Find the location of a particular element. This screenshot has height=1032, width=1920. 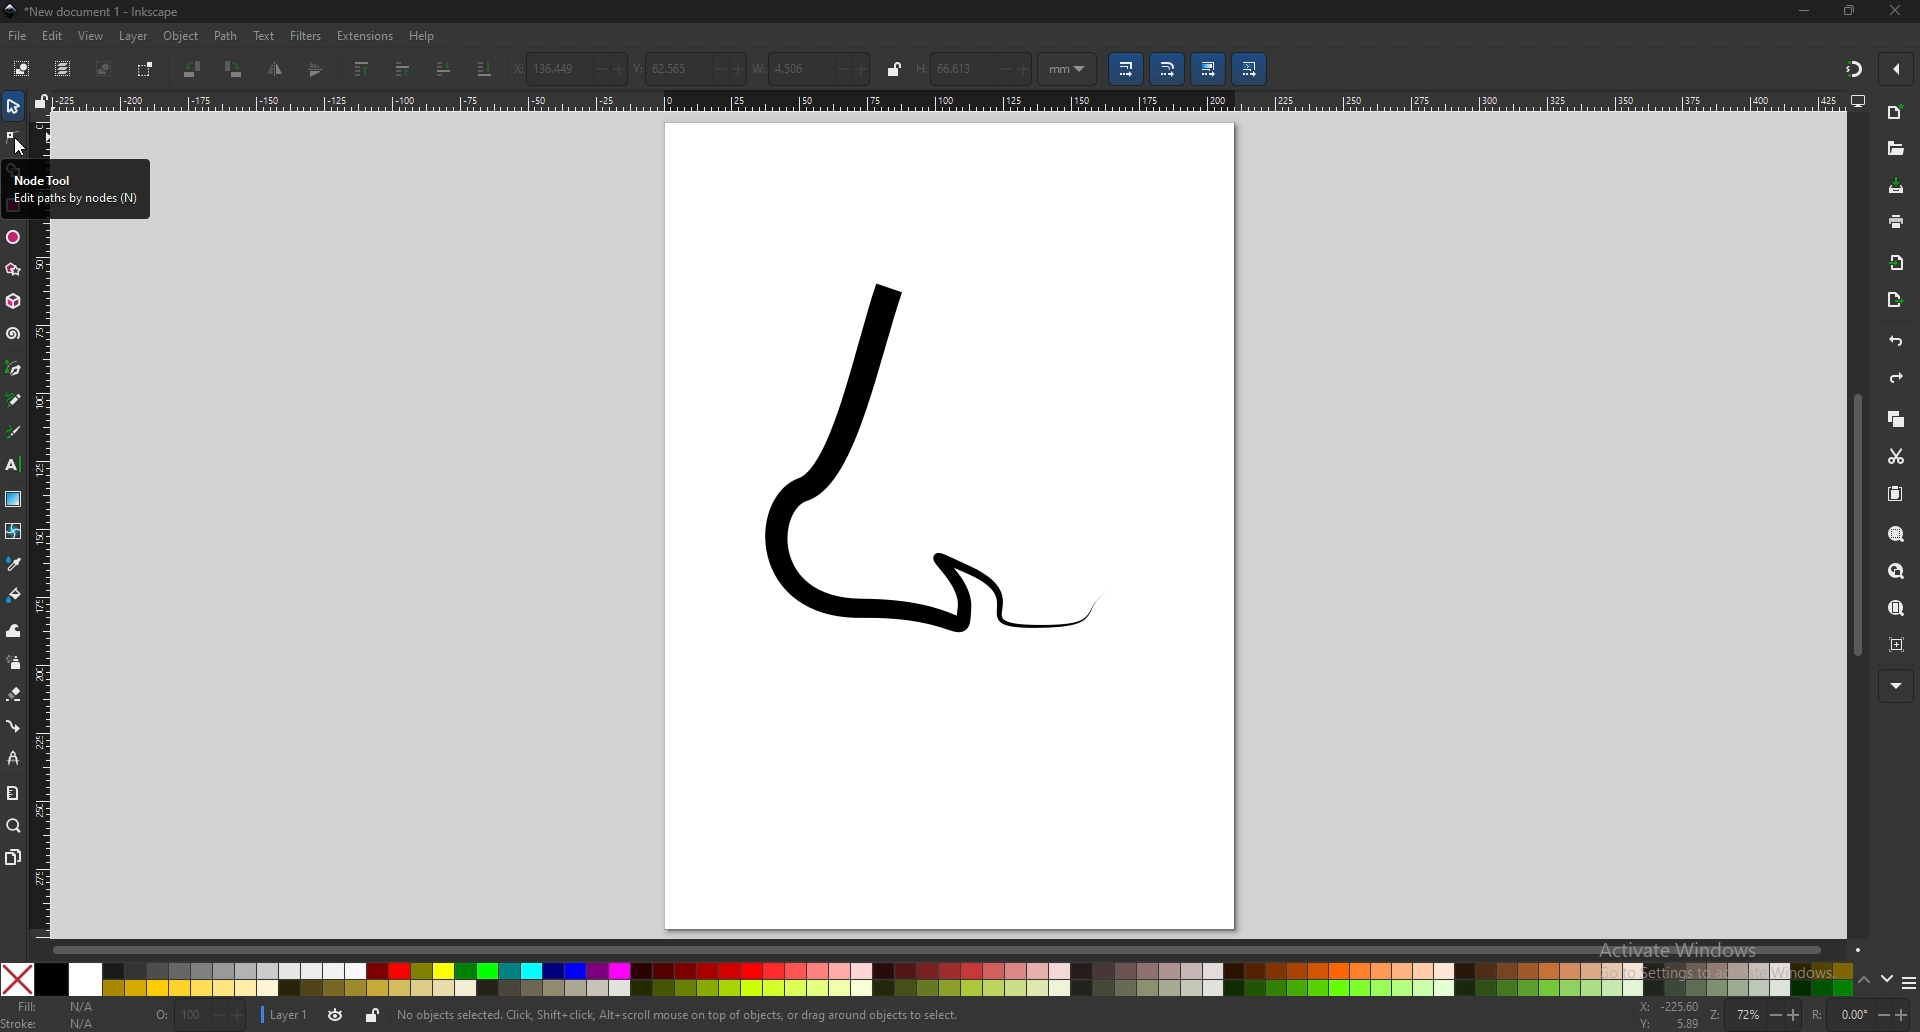

move gradient is located at coordinates (1208, 69).